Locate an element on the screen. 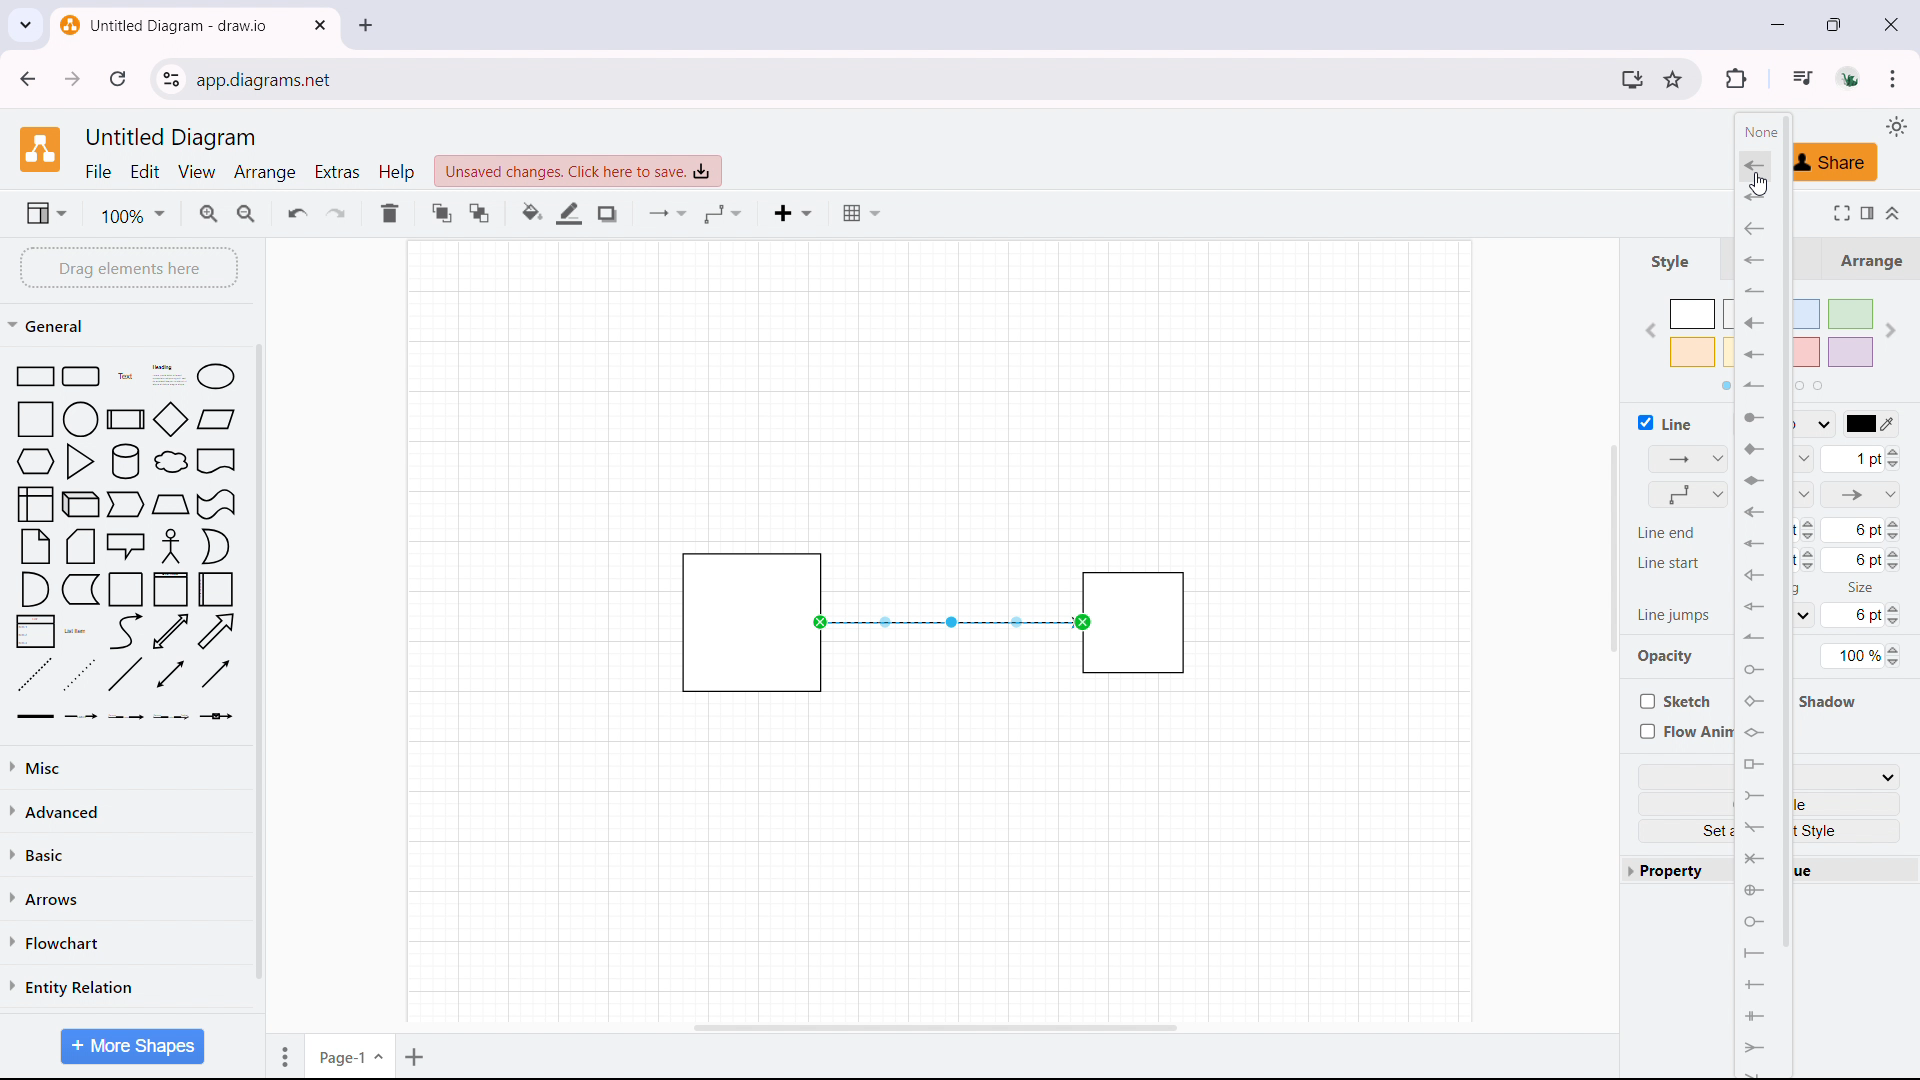  insert is located at coordinates (793, 213).